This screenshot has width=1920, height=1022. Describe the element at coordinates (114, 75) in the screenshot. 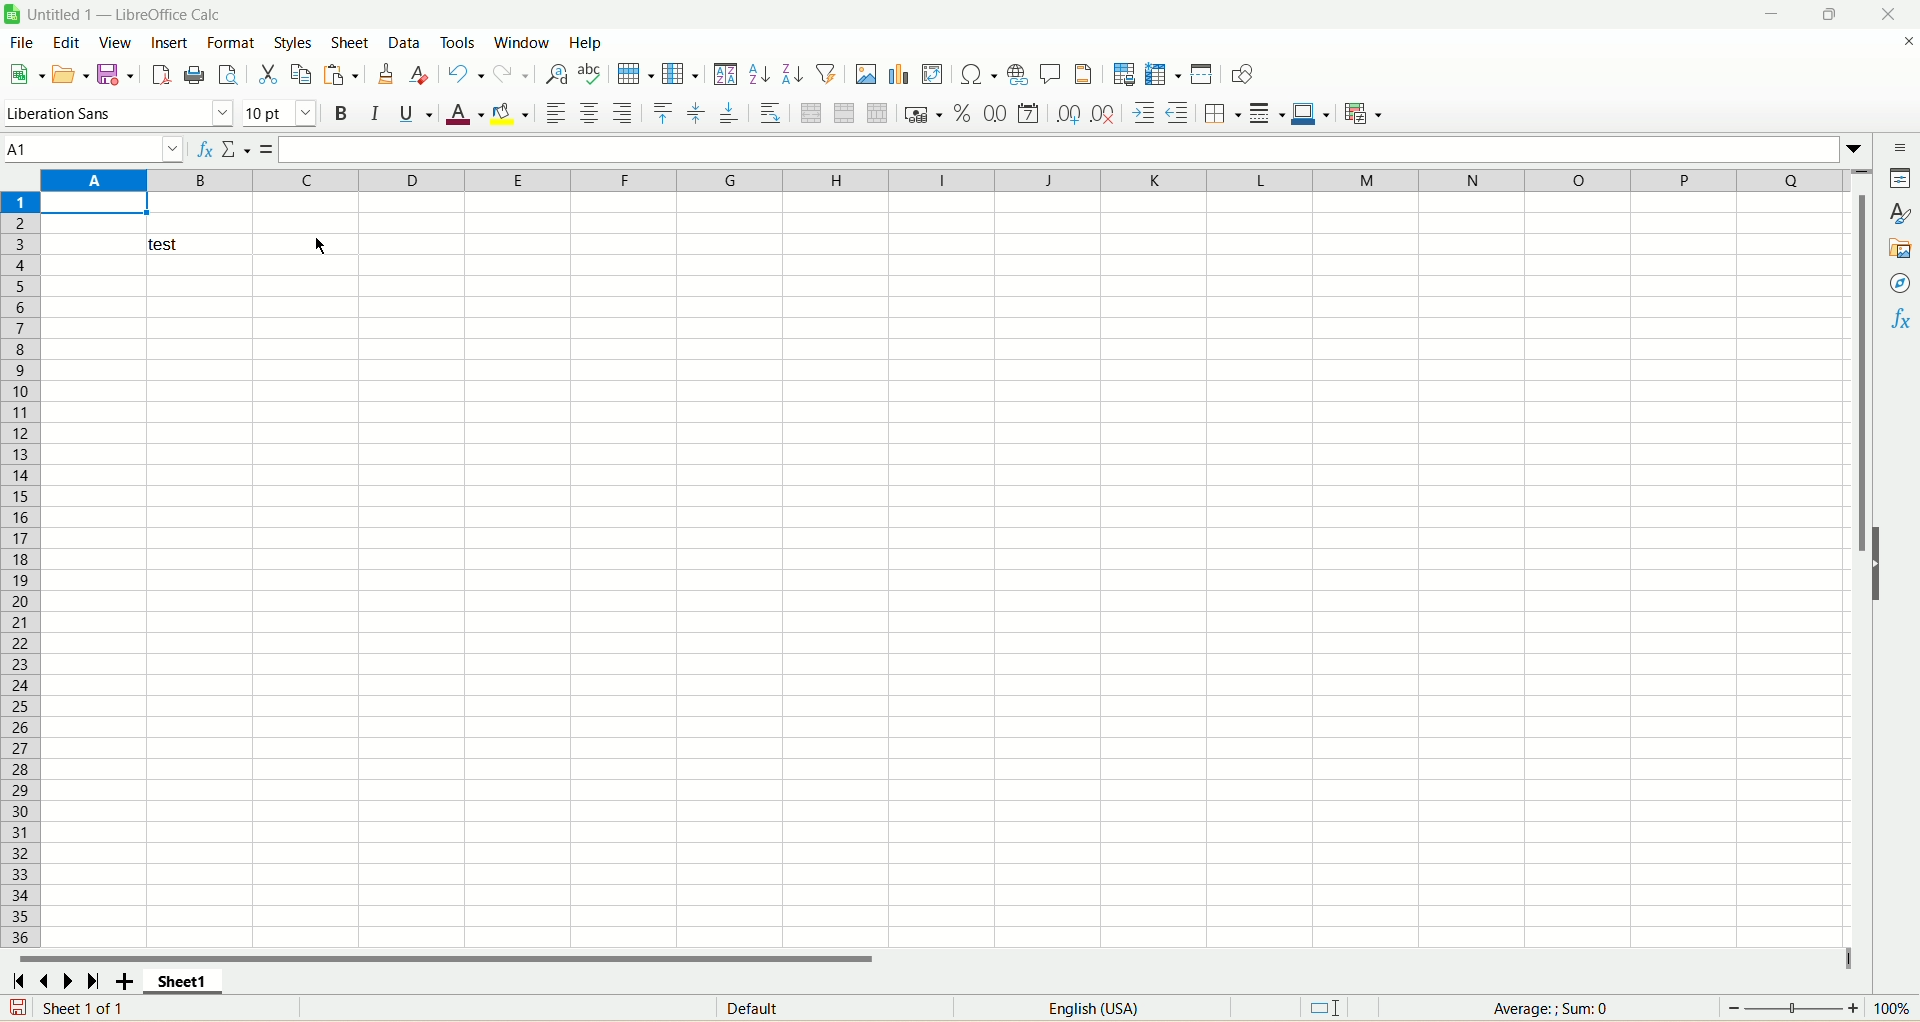

I see `save` at that location.